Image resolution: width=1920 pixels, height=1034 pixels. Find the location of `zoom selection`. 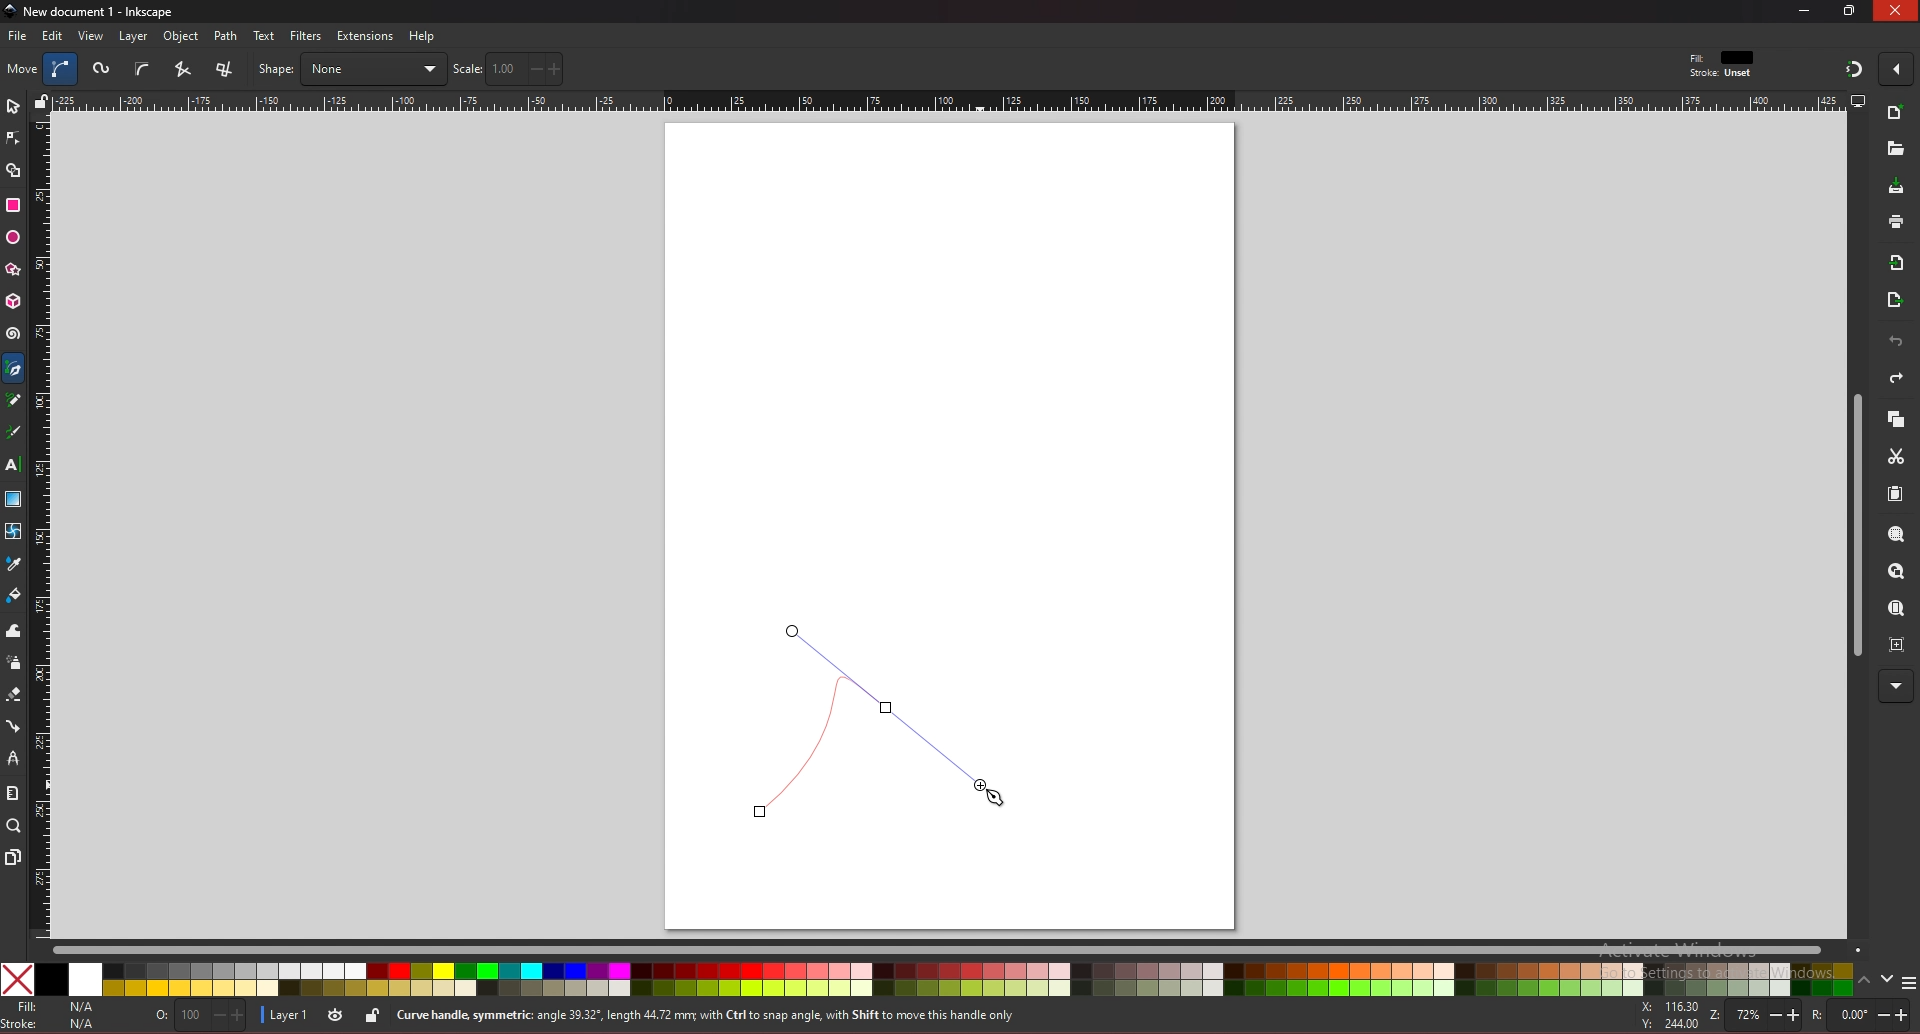

zoom selection is located at coordinates (1898, 536).